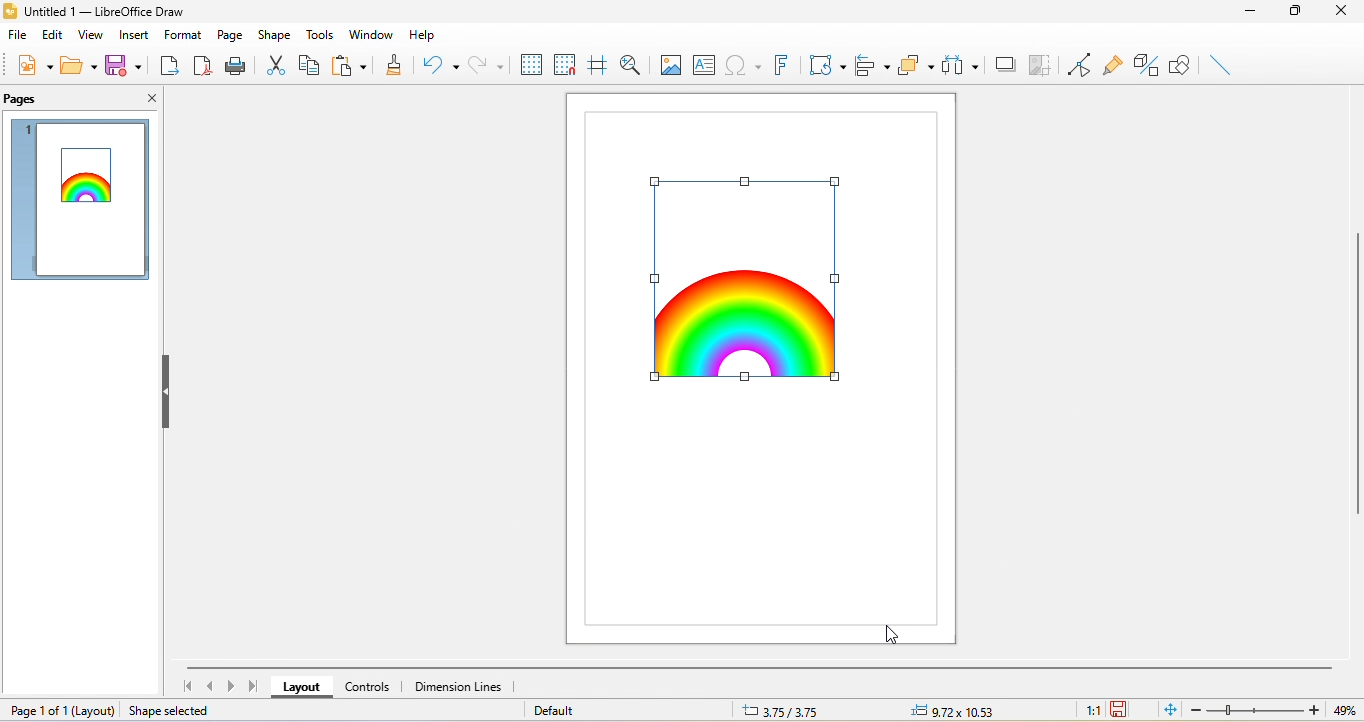 Image resolution: width=1364 pixels, height=722 pixels. I want to click on Added a rainbow color gradient, so click(92, 182).